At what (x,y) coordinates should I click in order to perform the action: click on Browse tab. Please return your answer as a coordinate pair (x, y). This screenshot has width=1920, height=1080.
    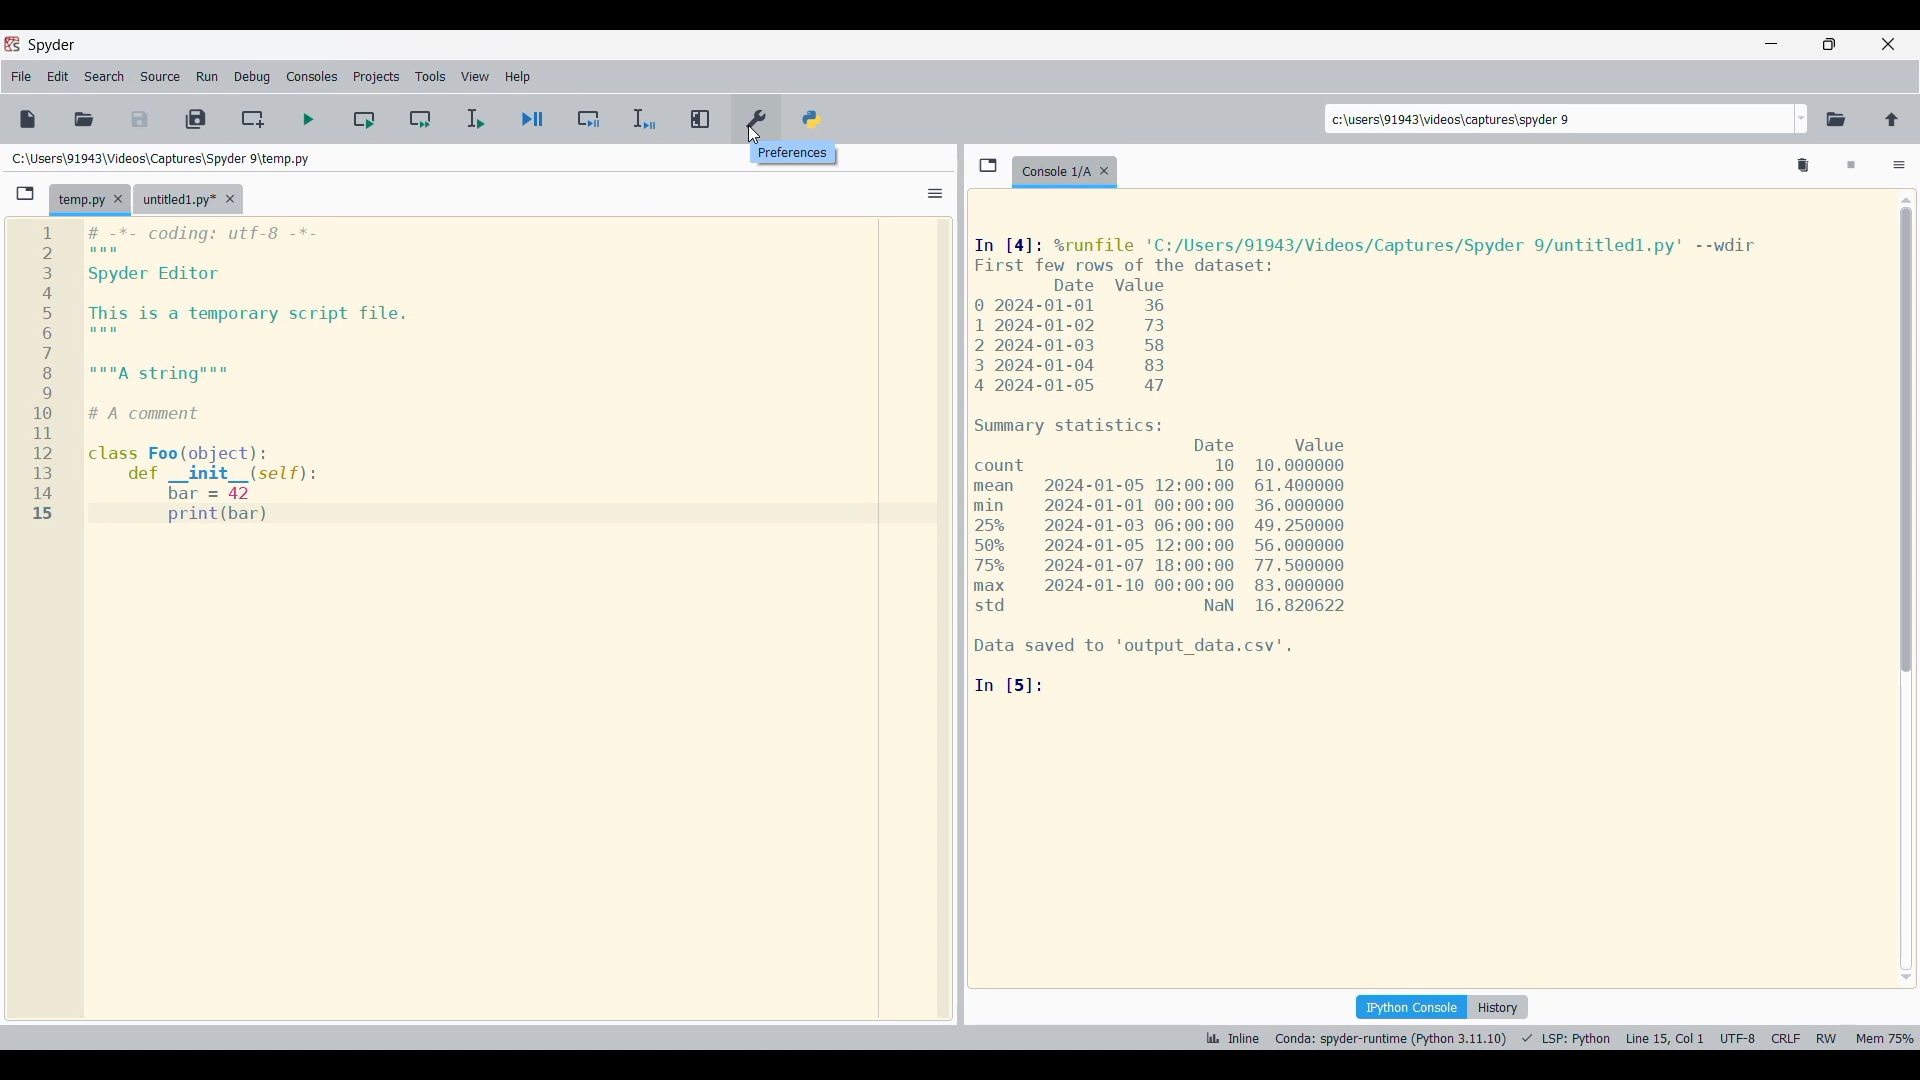
    Looking at the image, I should click on (25, 194).